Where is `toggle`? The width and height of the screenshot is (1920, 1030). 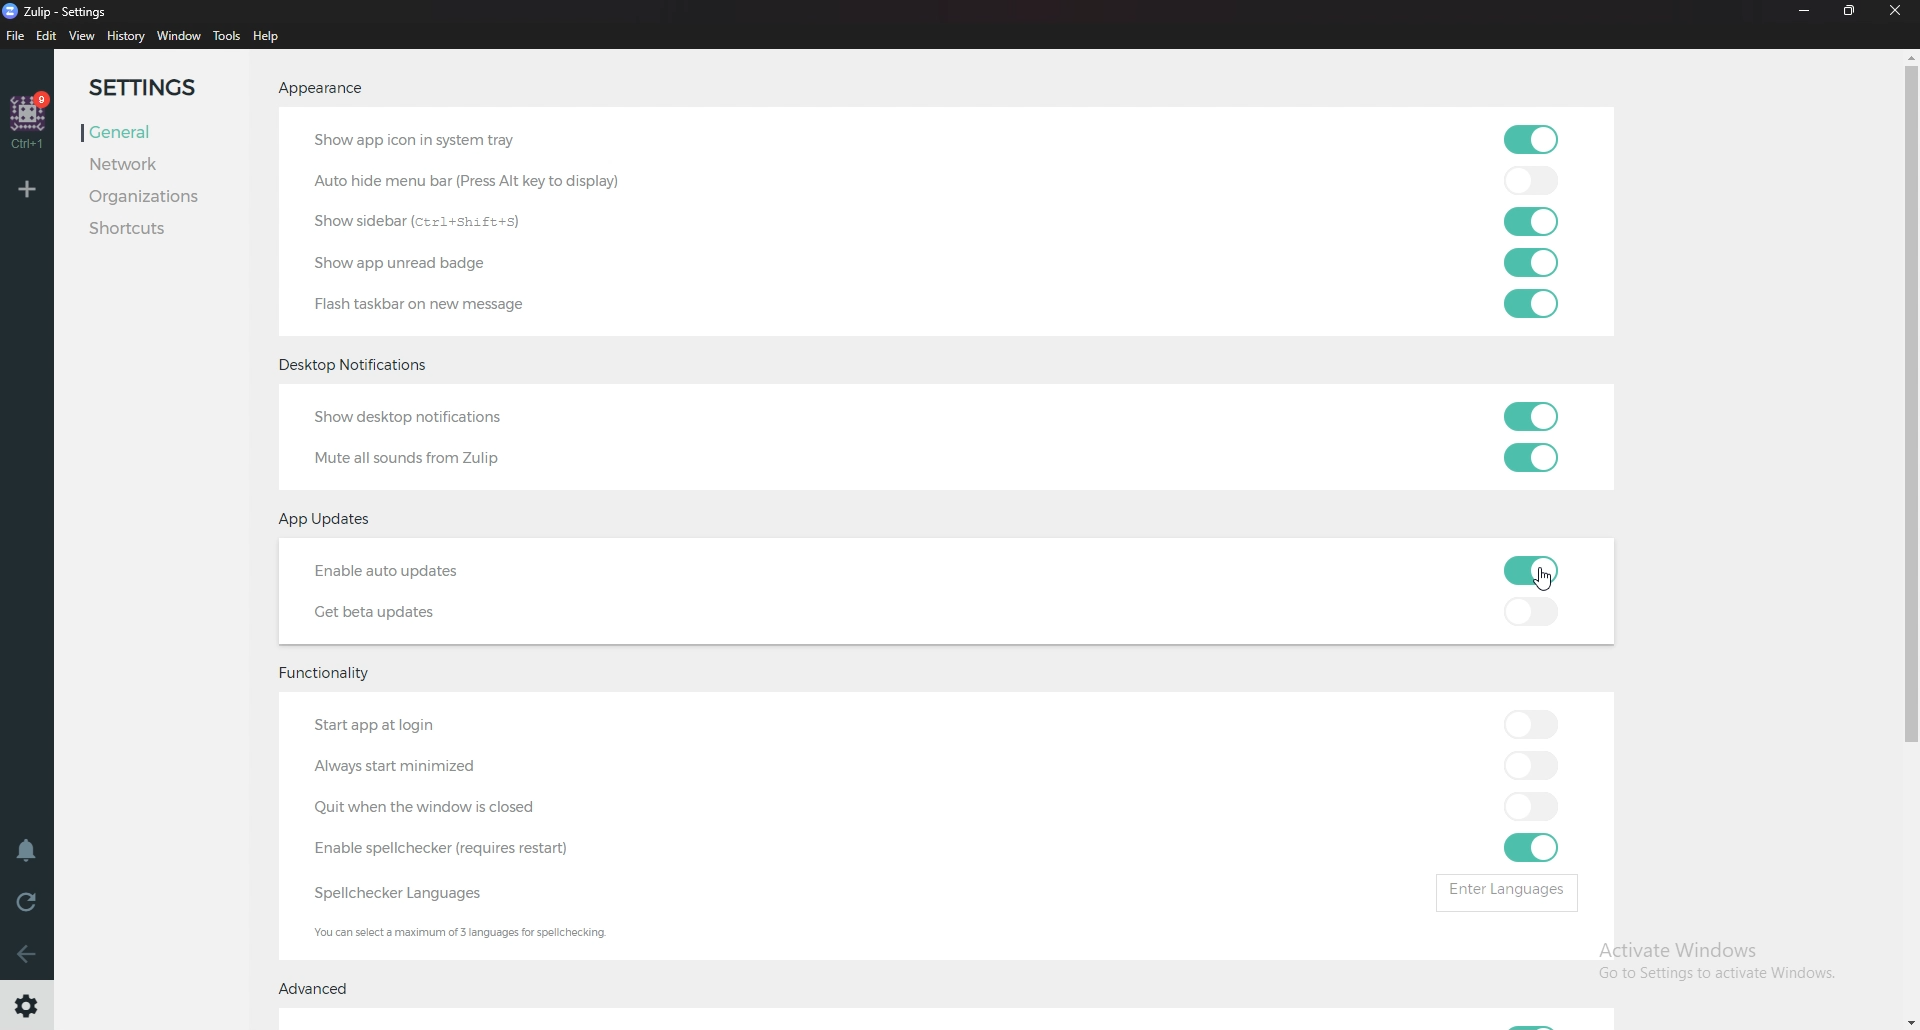 toggle is located at coordinates (1534, 261).